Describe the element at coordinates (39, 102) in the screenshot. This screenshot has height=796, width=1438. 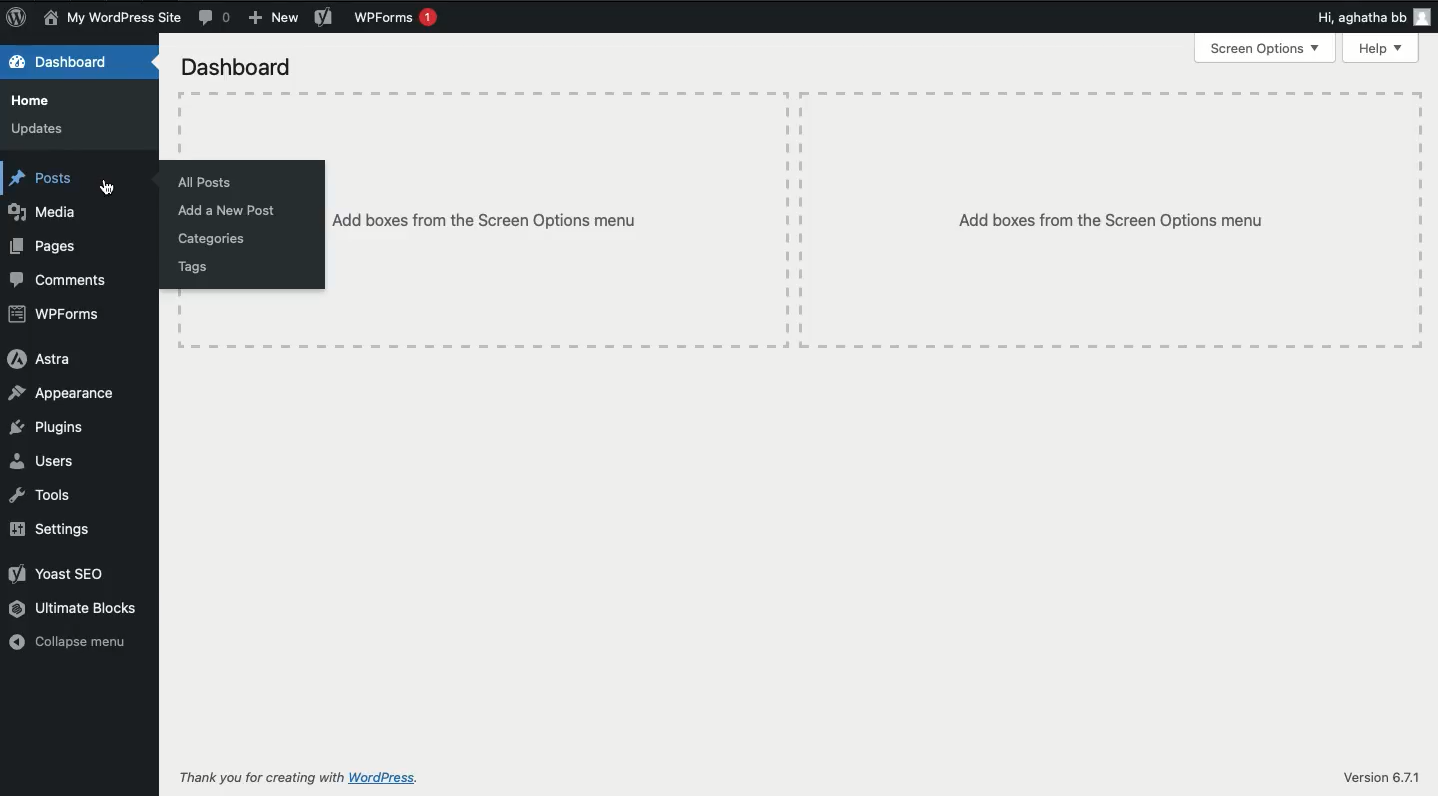
I see `Home` at that location.